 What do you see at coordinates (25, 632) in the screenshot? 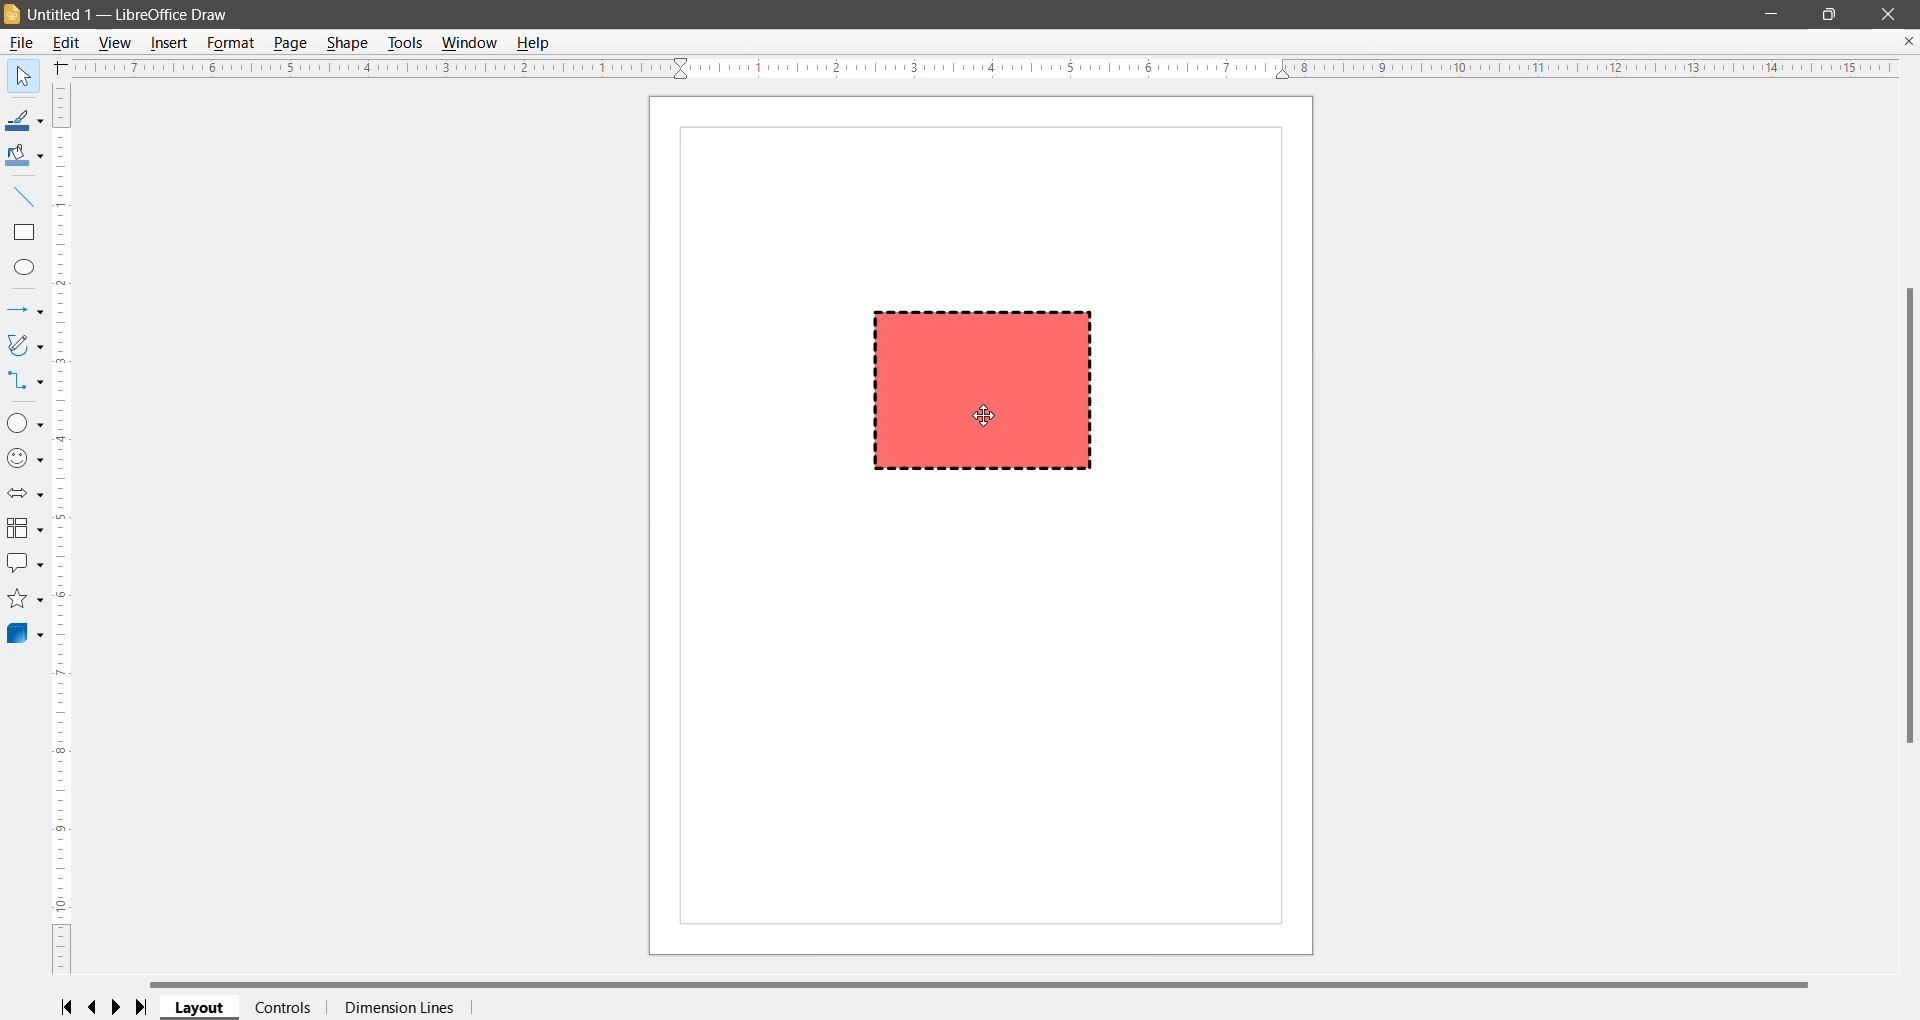
I see `3D Objects` at bounding box center [25, 632].